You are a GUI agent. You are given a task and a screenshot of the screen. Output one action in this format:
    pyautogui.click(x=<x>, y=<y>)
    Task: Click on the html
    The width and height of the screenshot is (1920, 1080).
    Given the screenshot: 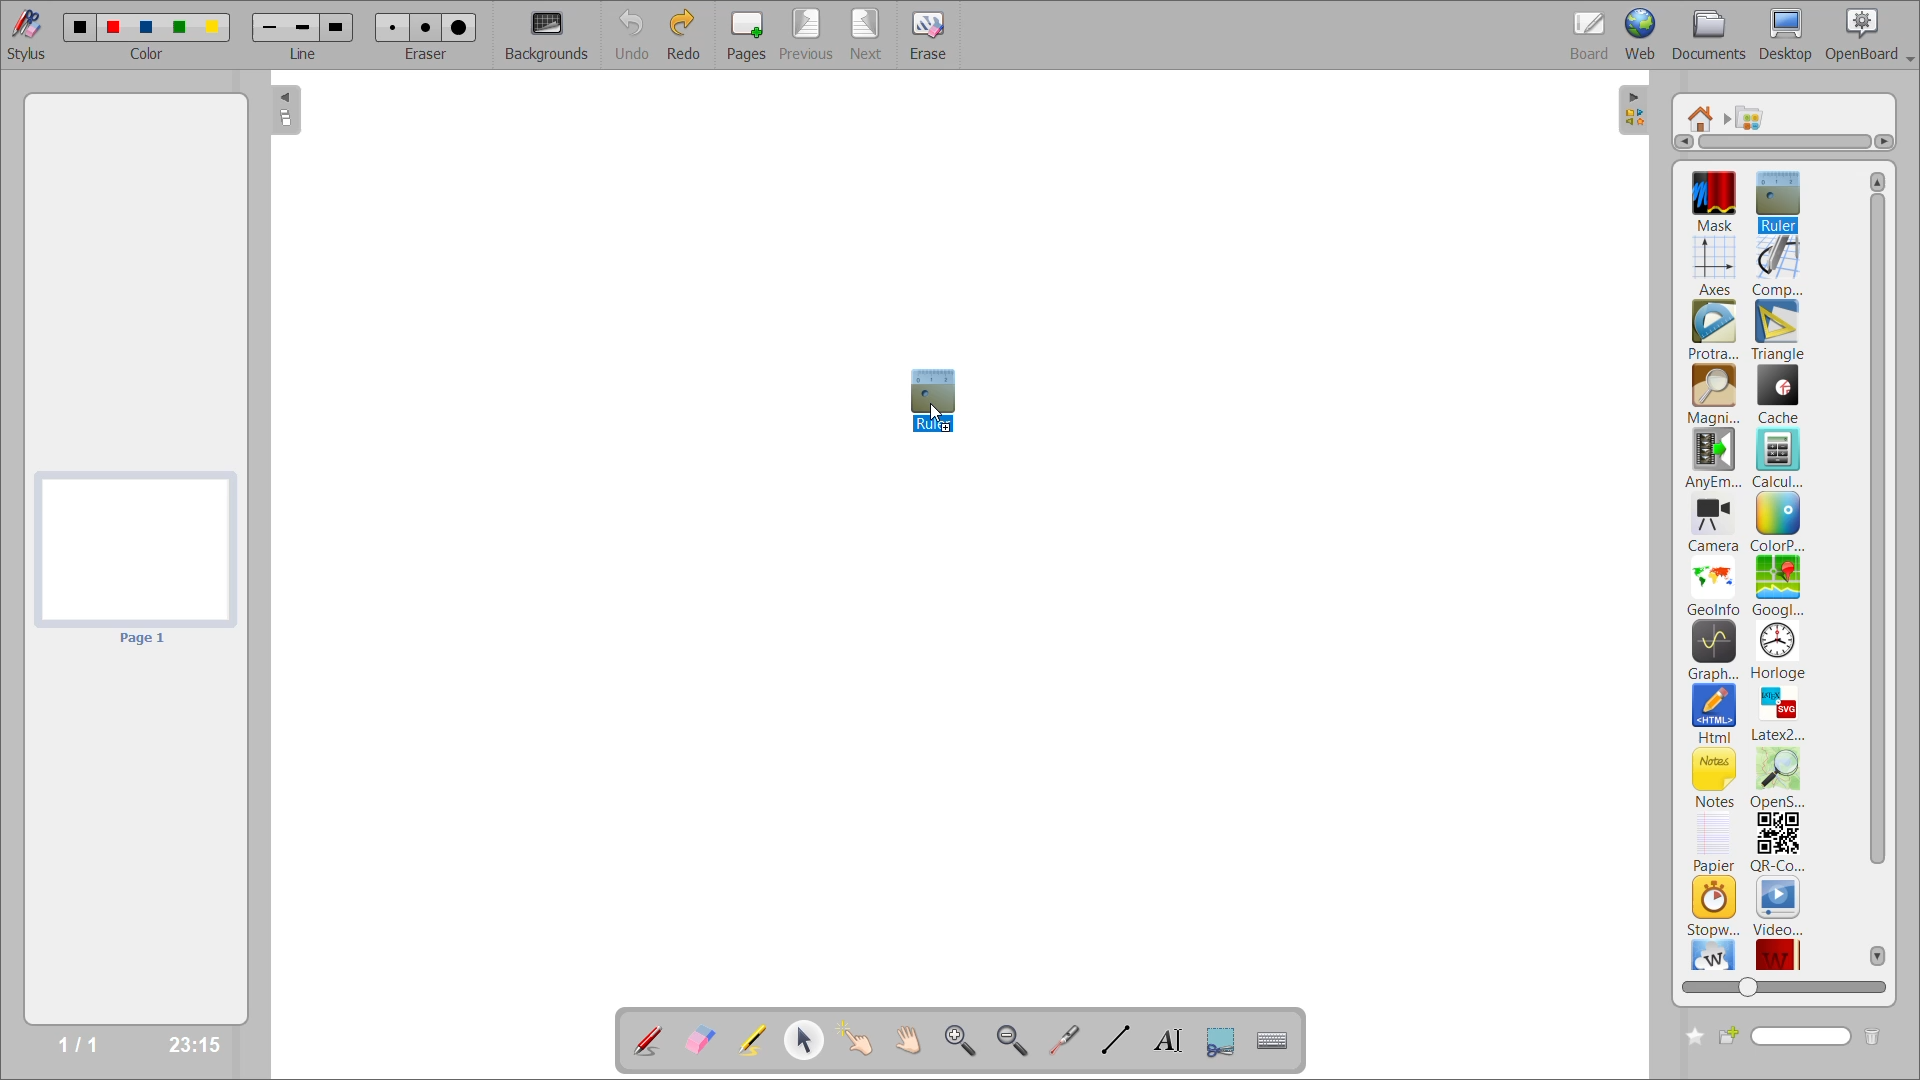 What is the action you would take?
    pyautogui.click(x=1716, y=715)
    